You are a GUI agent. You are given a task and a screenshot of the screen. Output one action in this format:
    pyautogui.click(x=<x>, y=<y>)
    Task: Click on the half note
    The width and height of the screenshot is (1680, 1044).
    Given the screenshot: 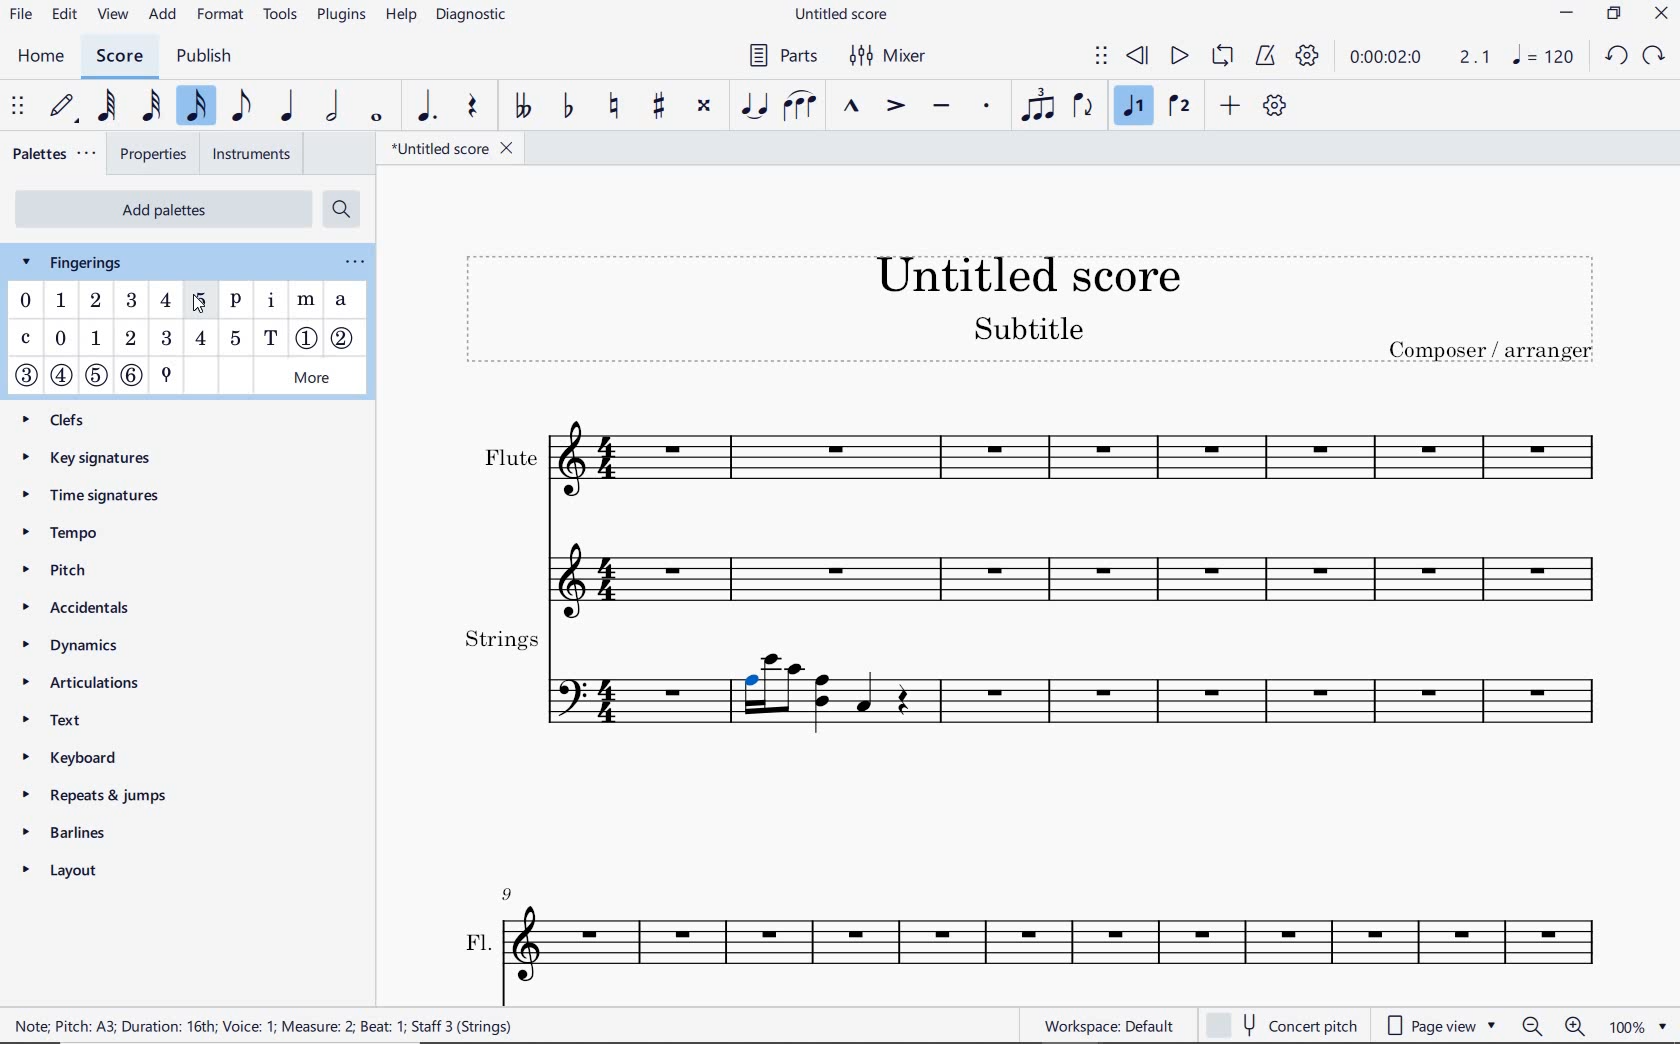 What is the action you would take?
    pyautogui.click(x=334, y=106)
    